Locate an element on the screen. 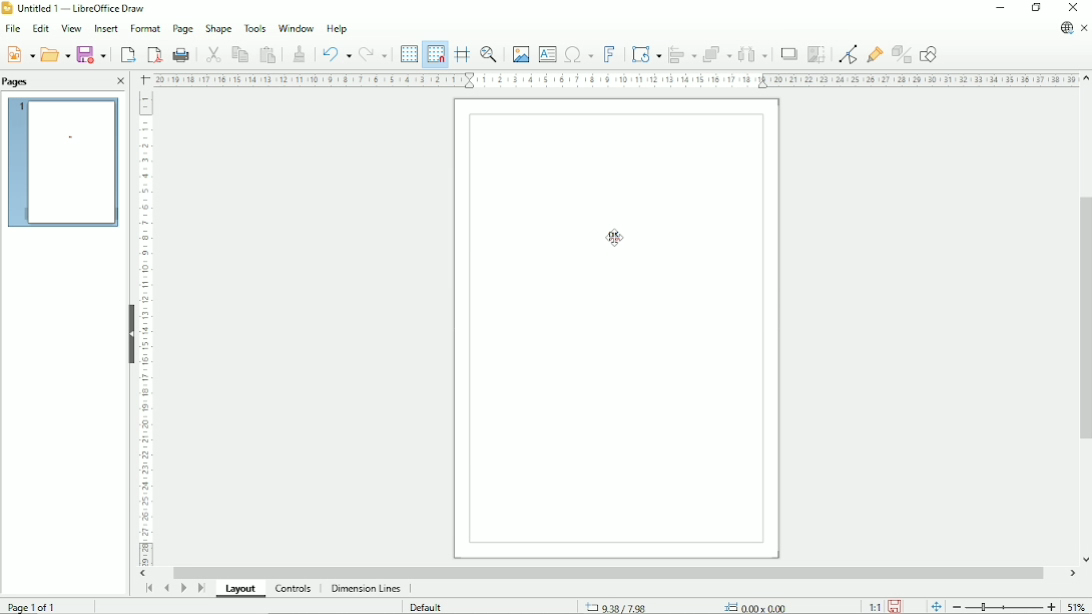 The height and width of the screenshot is (614, 1092). Insert is located at coordinates (105, 29).